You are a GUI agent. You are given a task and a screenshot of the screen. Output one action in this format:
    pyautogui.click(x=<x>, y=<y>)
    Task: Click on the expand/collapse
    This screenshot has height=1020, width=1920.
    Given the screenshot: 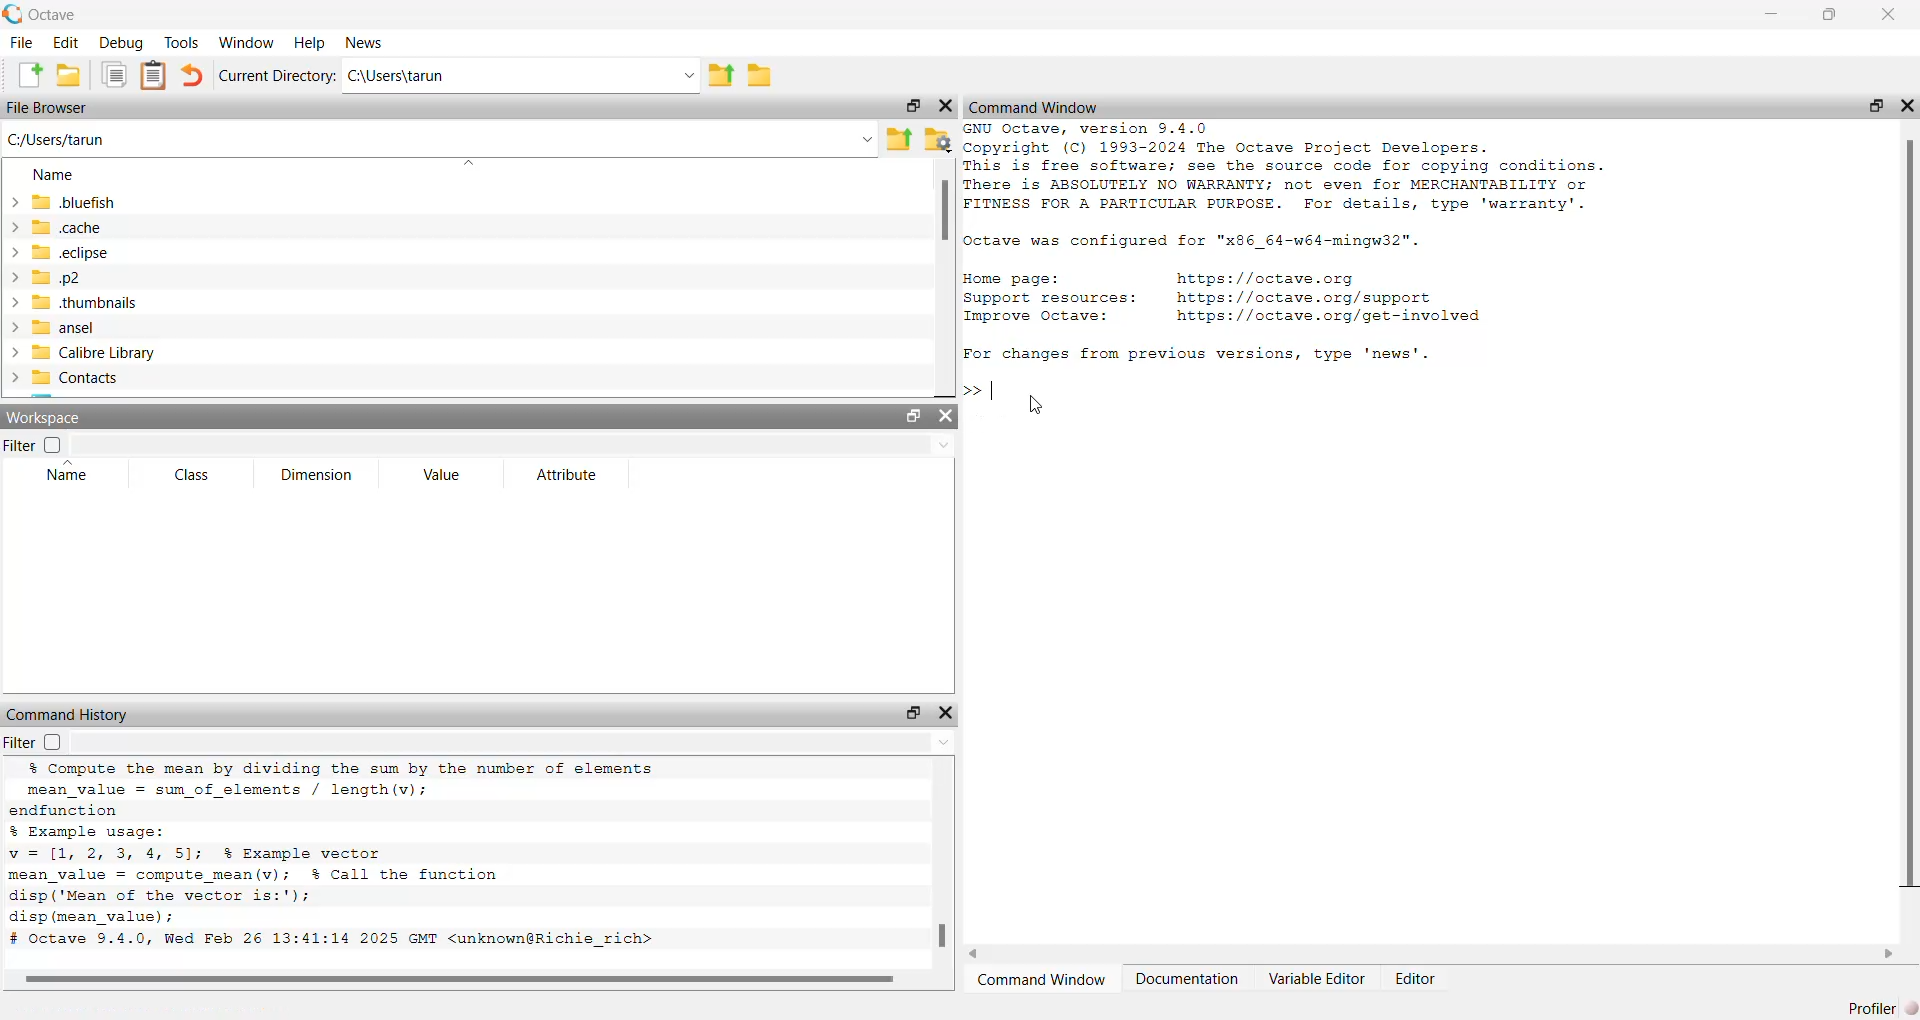 What is the action you would take?
    pyautogui.click(x=14, y=289)
    